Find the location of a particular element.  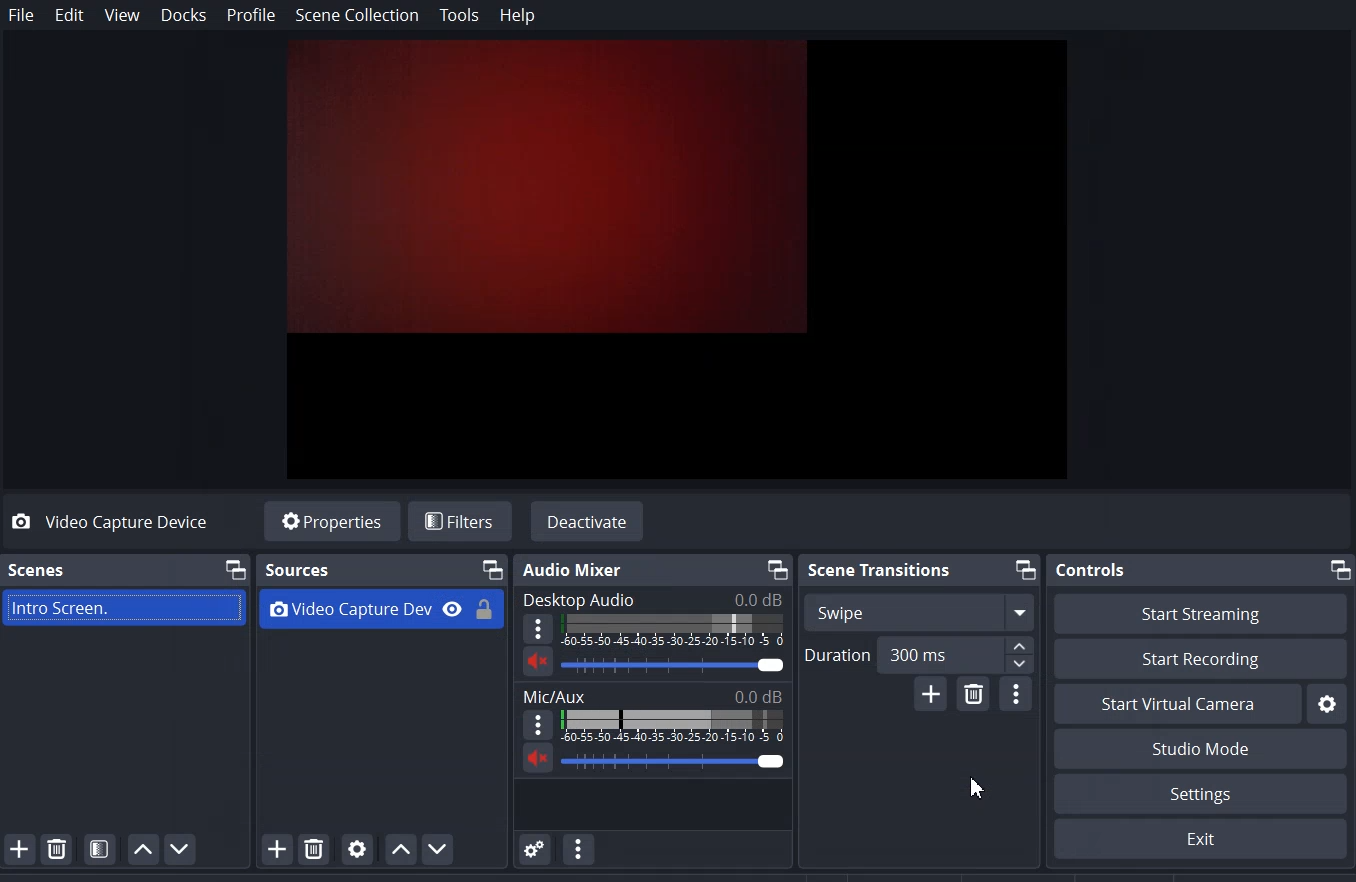

Maximize is located at coordinates (1339, 570).